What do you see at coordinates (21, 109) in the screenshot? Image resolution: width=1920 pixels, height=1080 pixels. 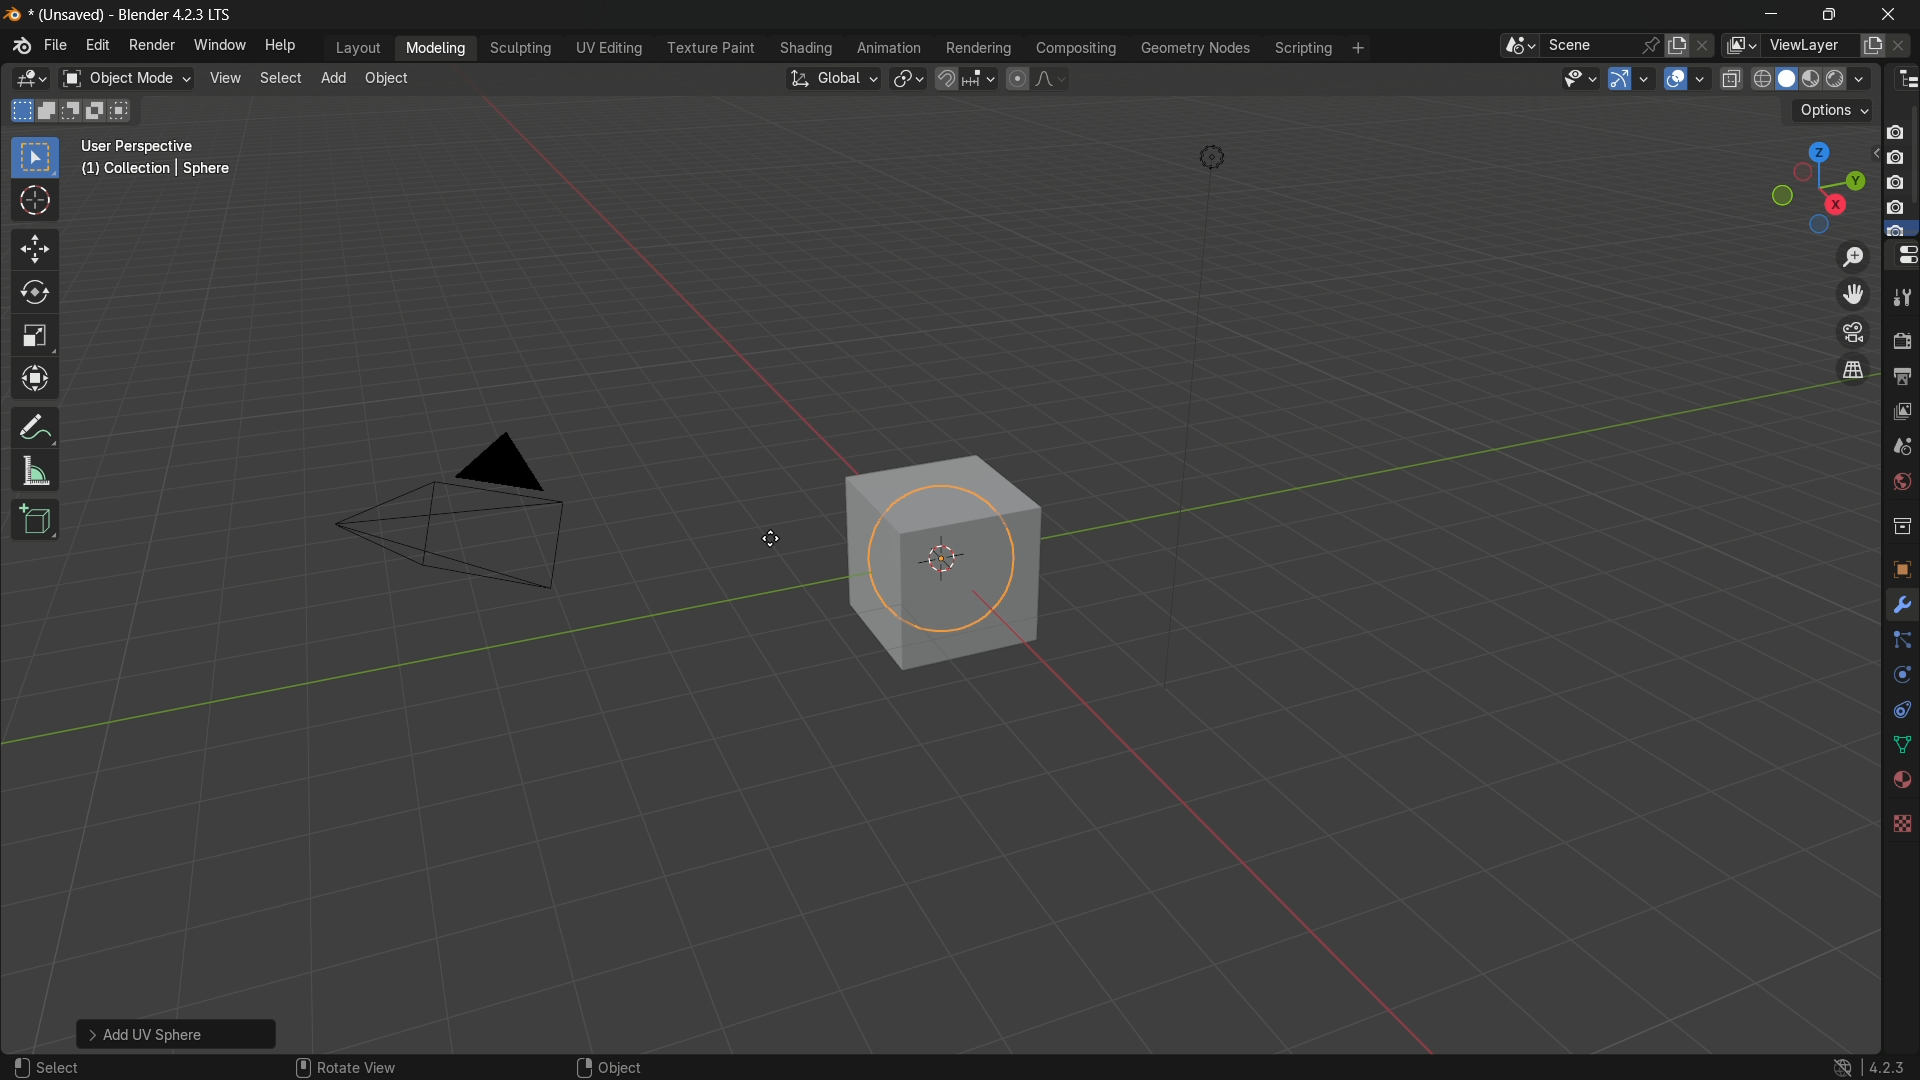 I see `select new selection` at bounding box center [21, 109].